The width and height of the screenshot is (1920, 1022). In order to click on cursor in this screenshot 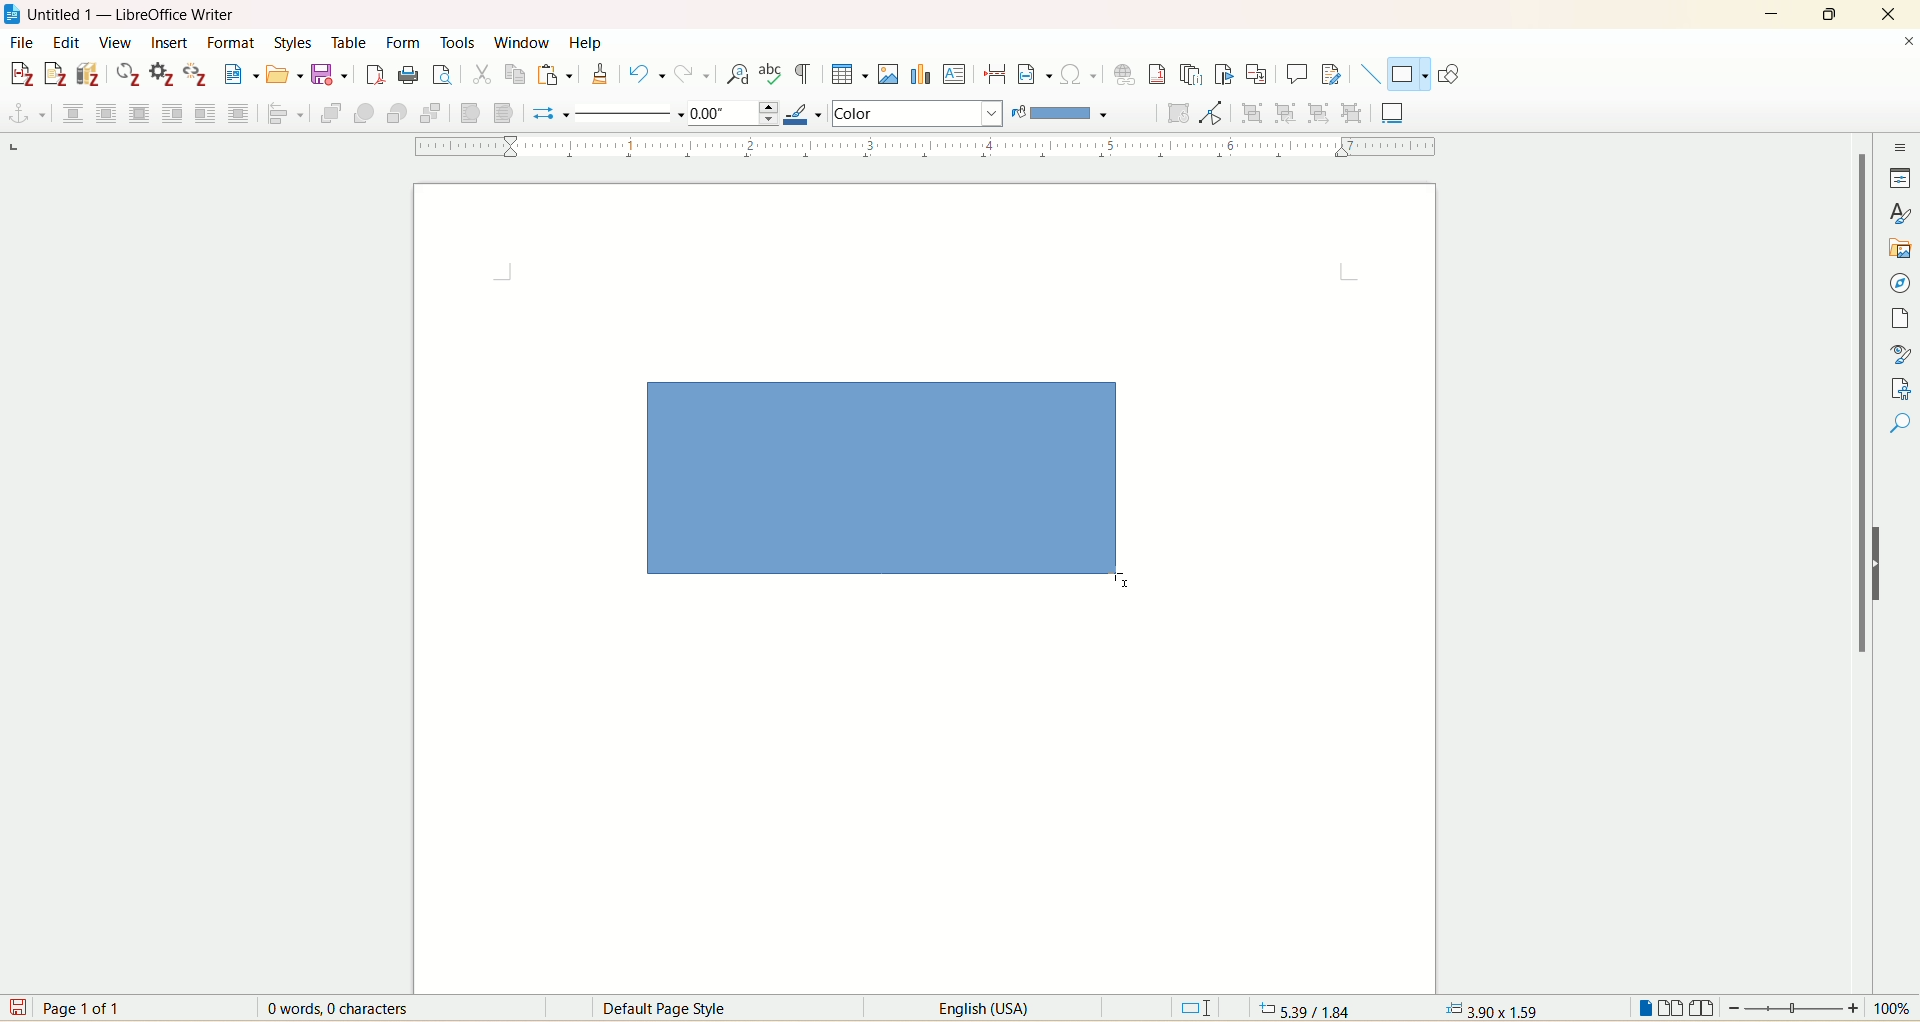, I will do `click(639, 385)`.